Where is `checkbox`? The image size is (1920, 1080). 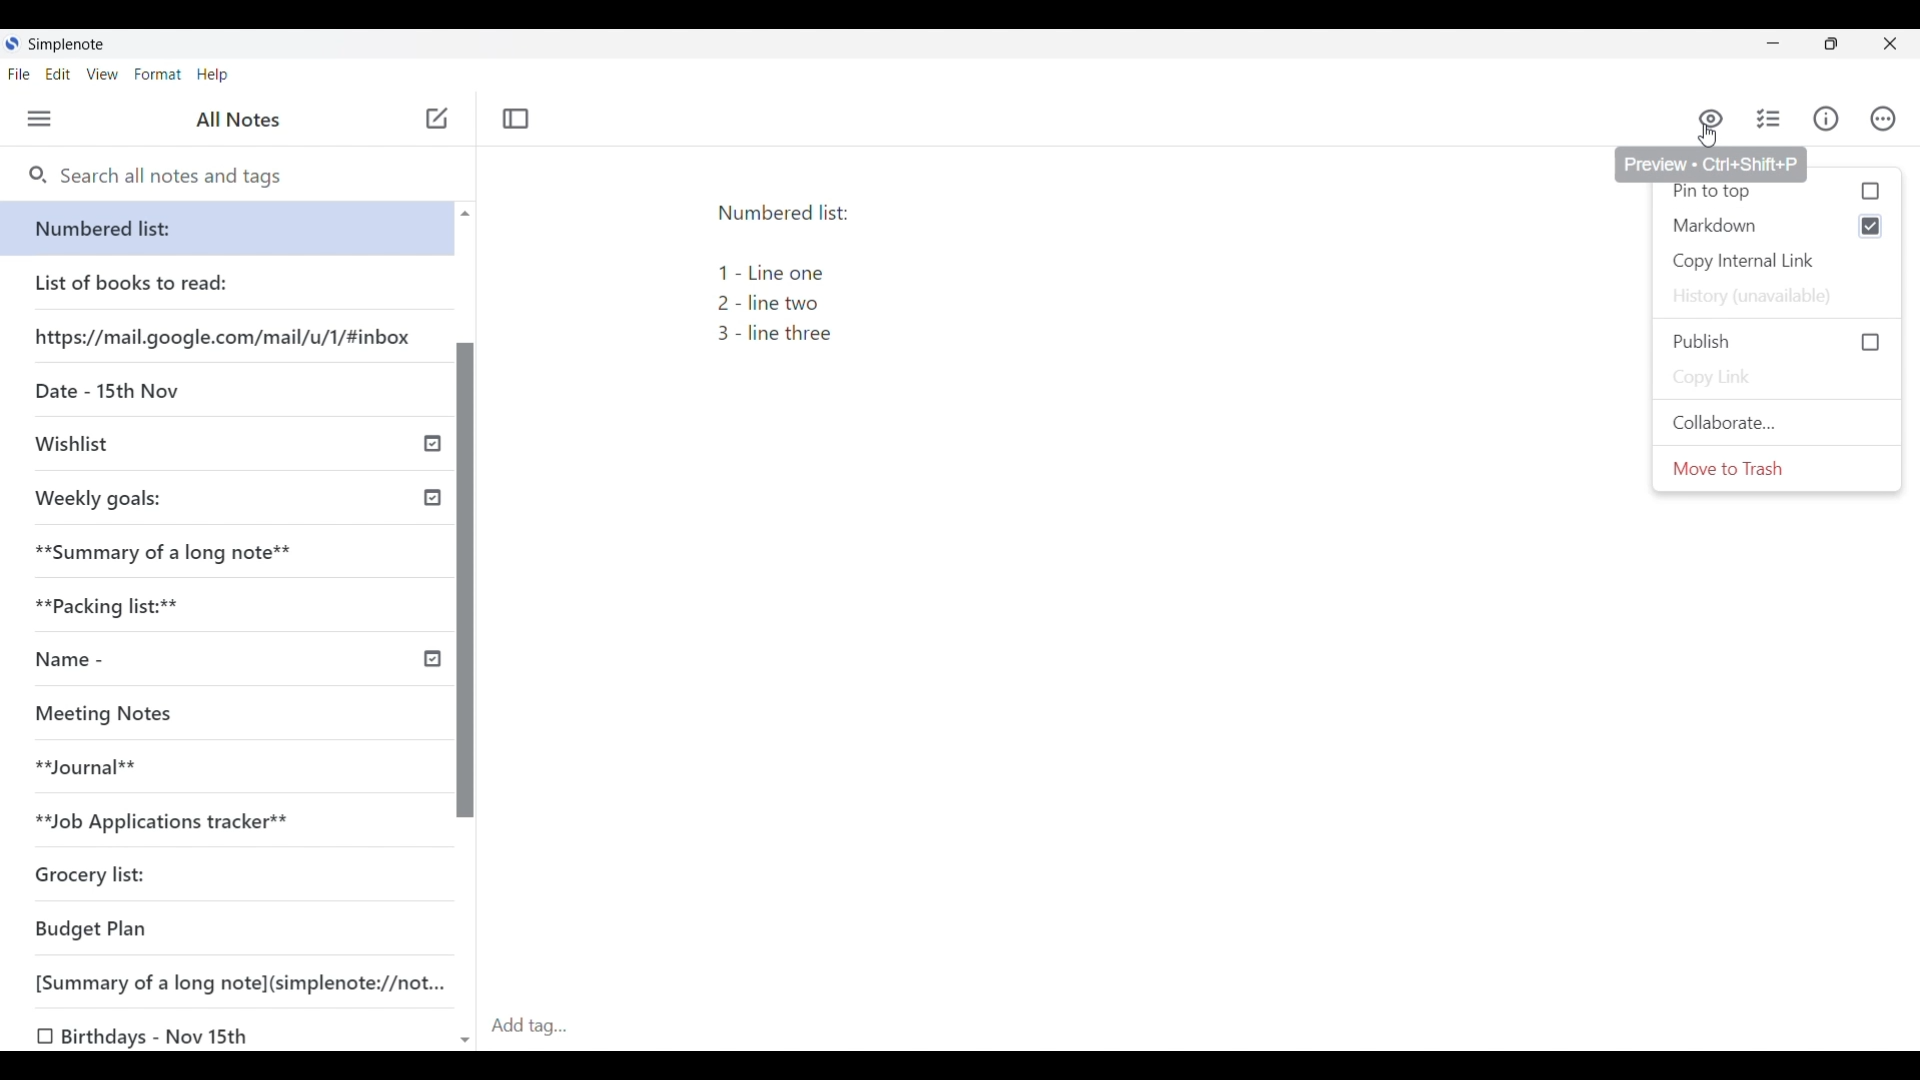
checkbox is located at coordinates (43, 1034).